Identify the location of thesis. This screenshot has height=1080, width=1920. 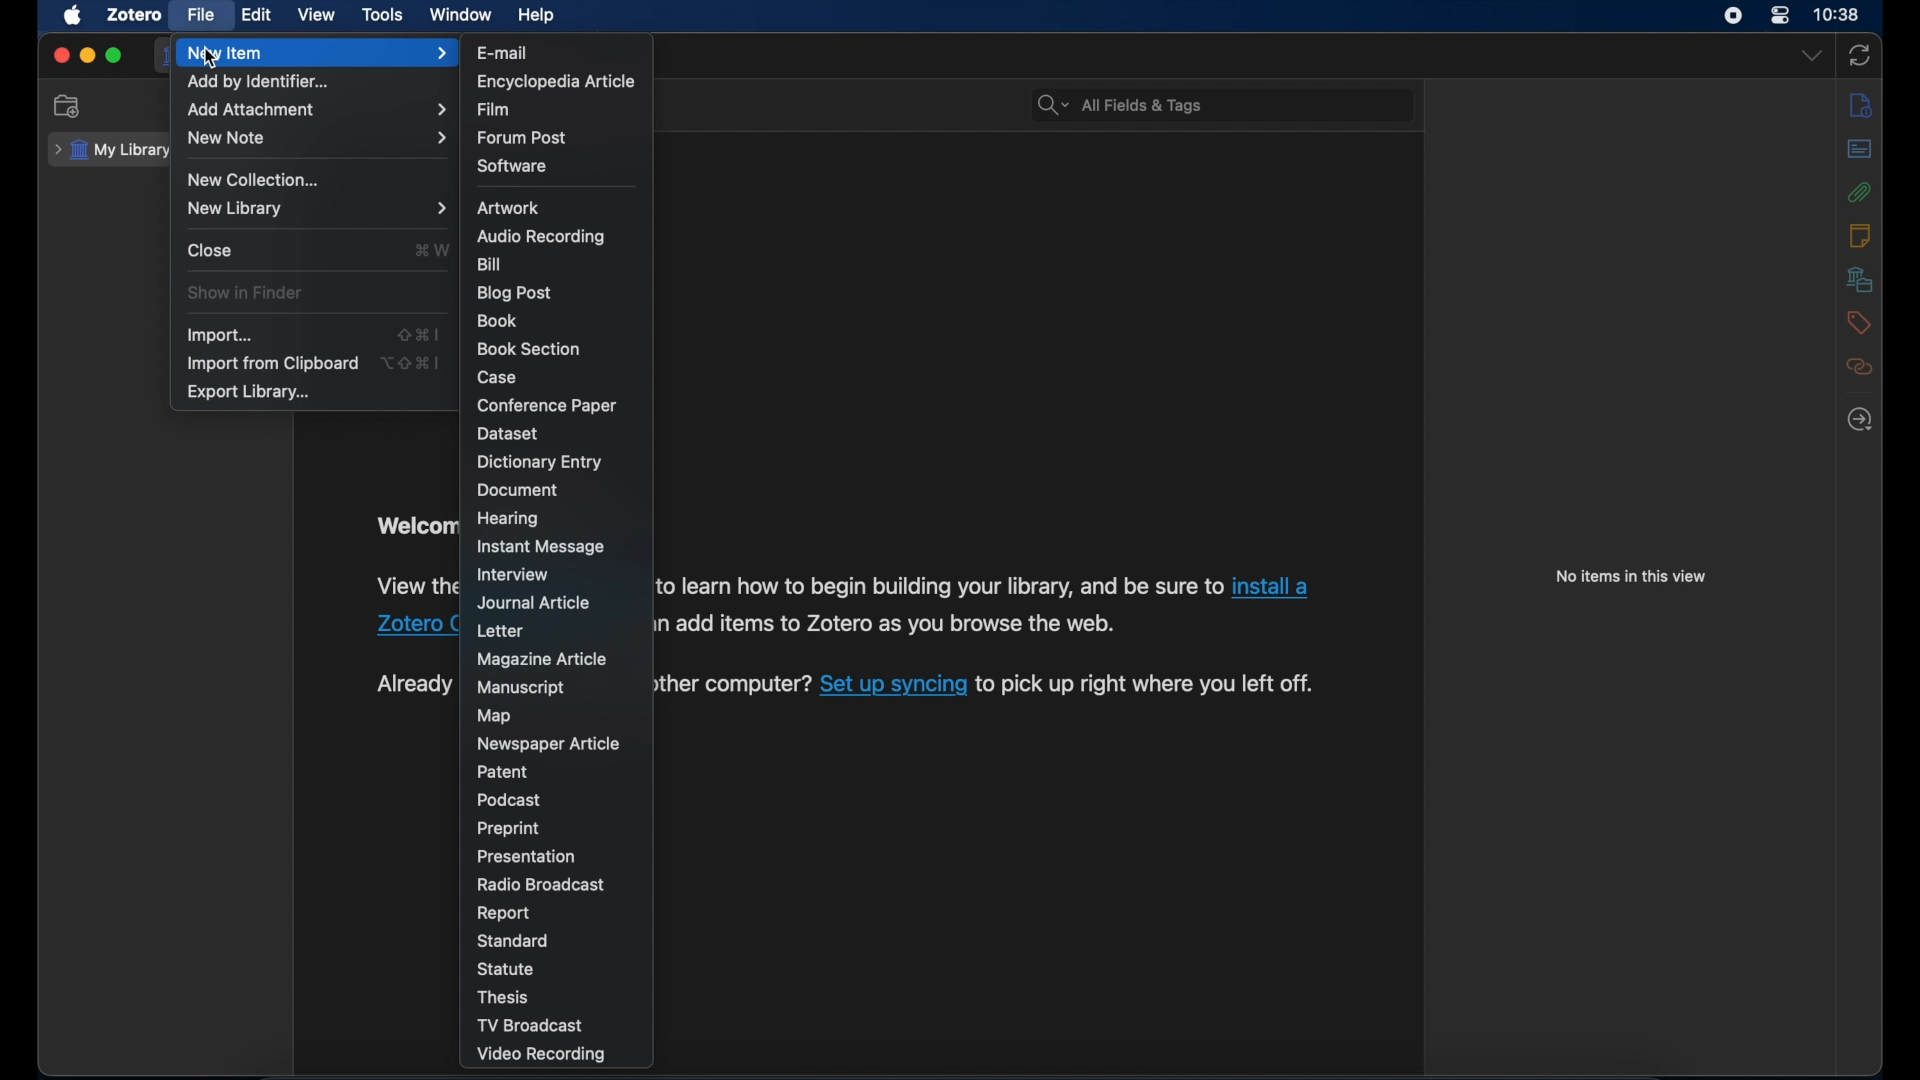
(503, 998).